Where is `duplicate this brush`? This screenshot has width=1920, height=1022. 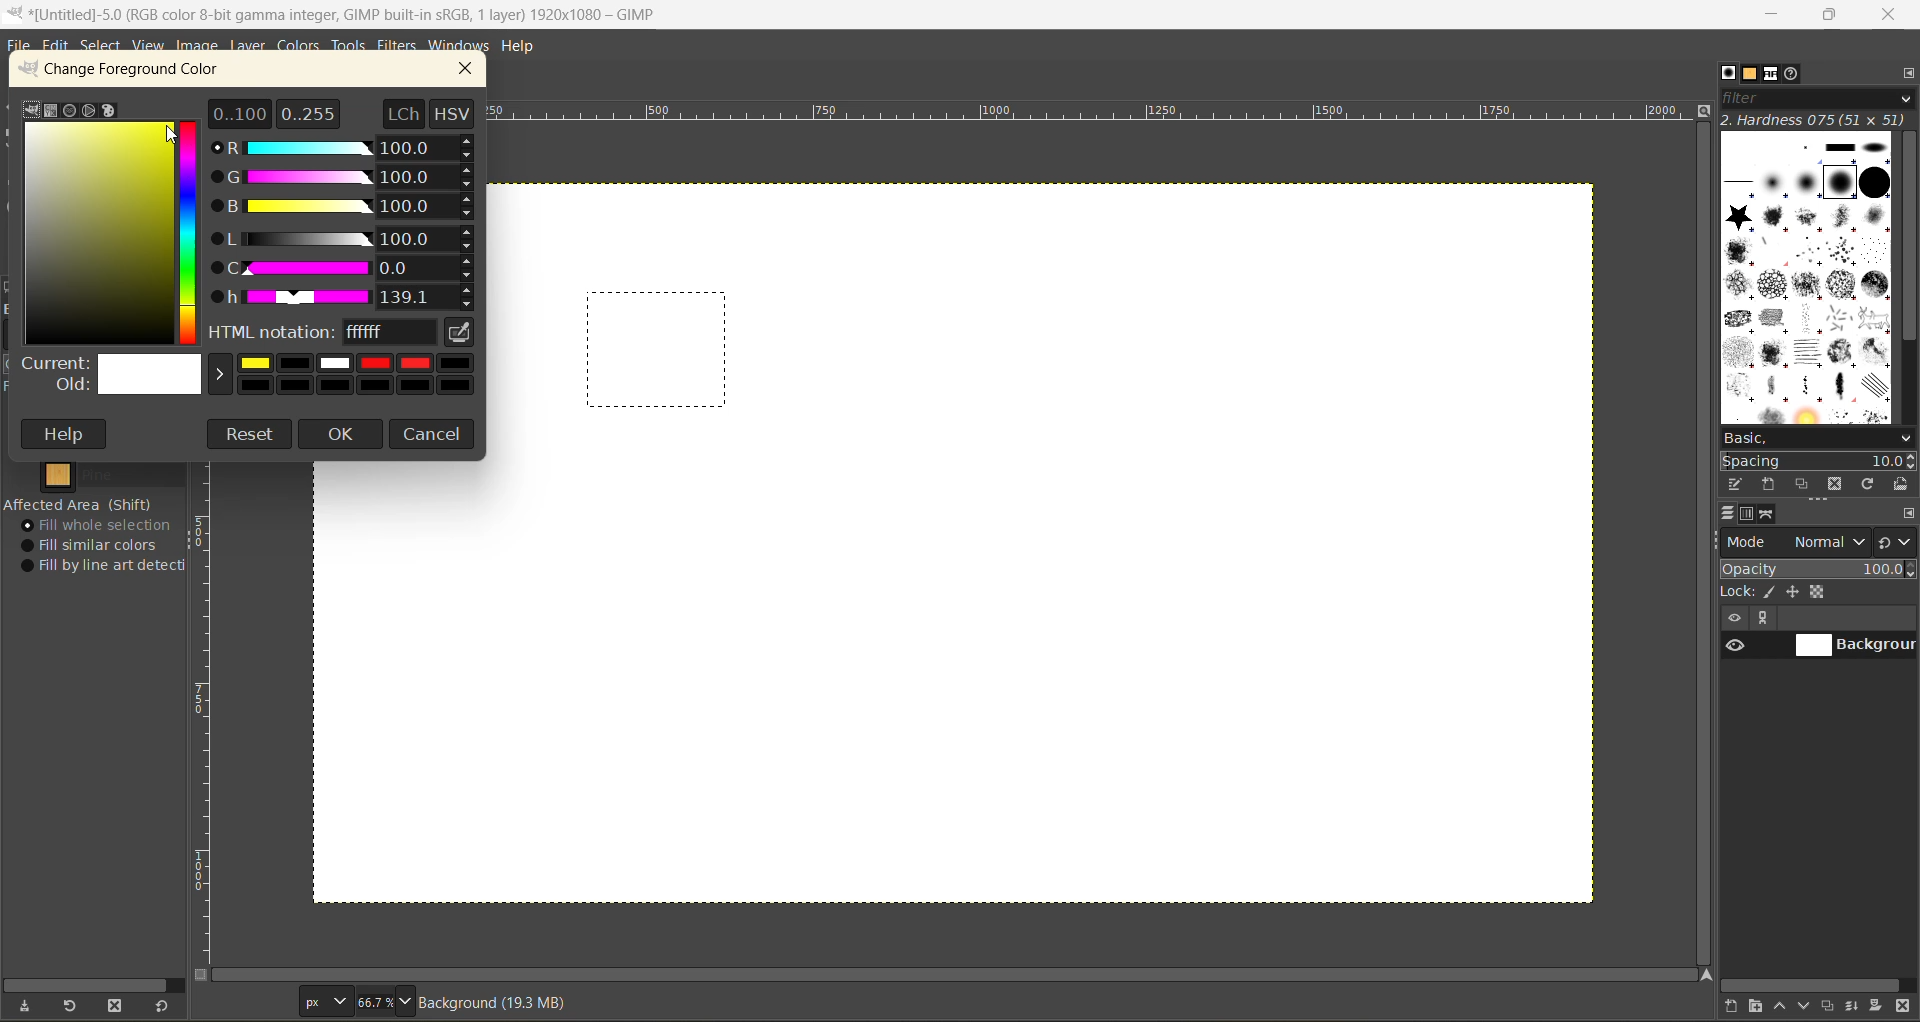
duplicate this brush is located at coordinates (1804, 484).